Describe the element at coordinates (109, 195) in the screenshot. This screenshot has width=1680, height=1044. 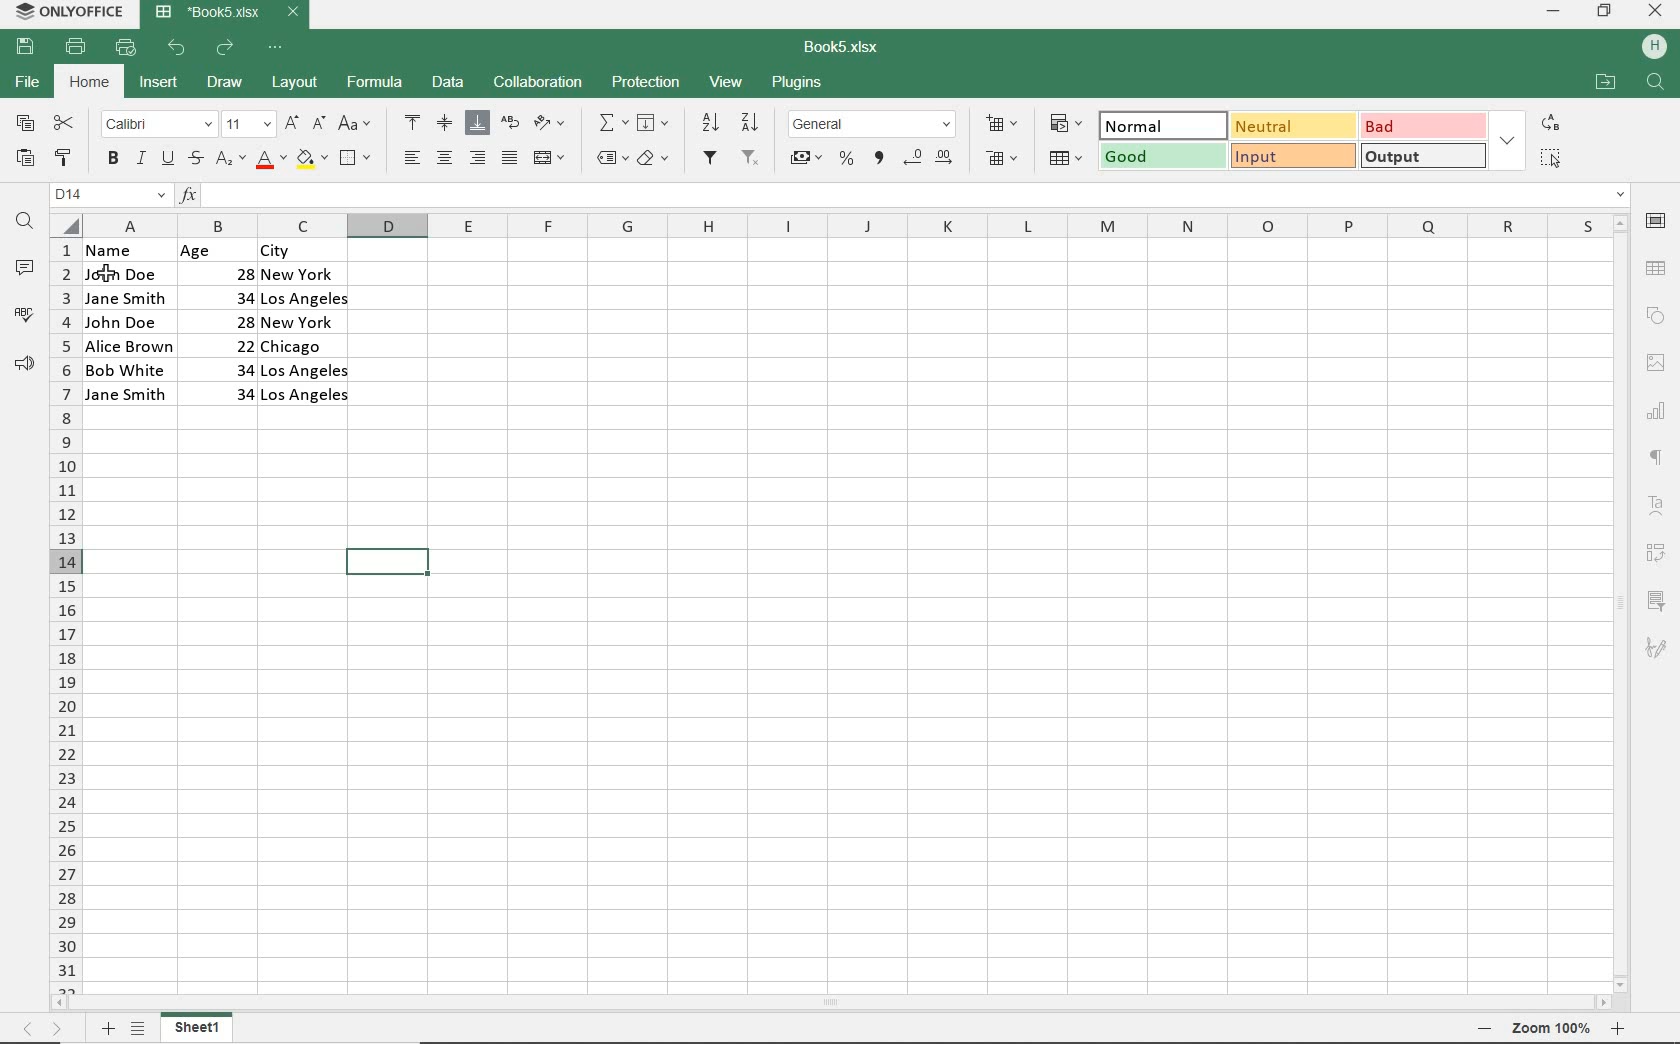
I see `NAME MANAGER` at that location.